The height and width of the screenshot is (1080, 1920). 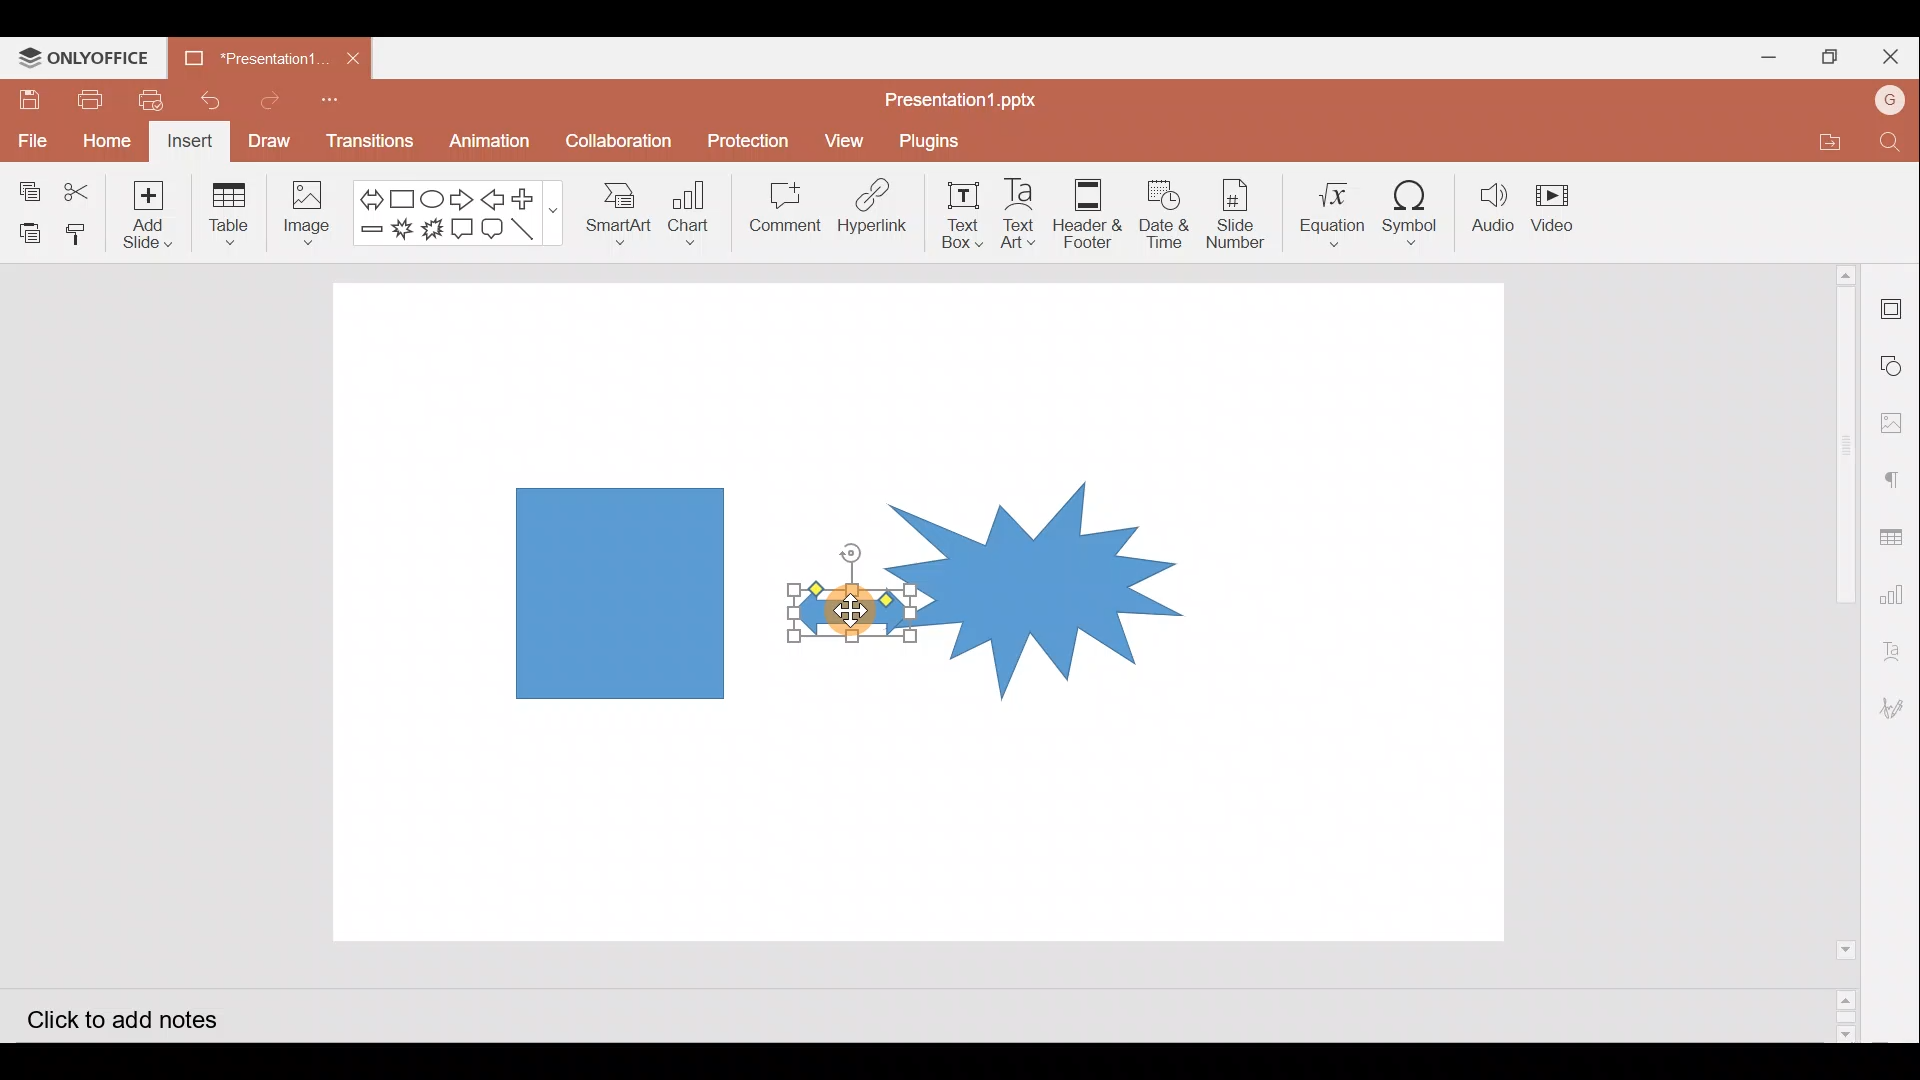 What do you see at coordinates (86, 99) in the screenshot?
I see `Print file` at bounding box center [86, 99].